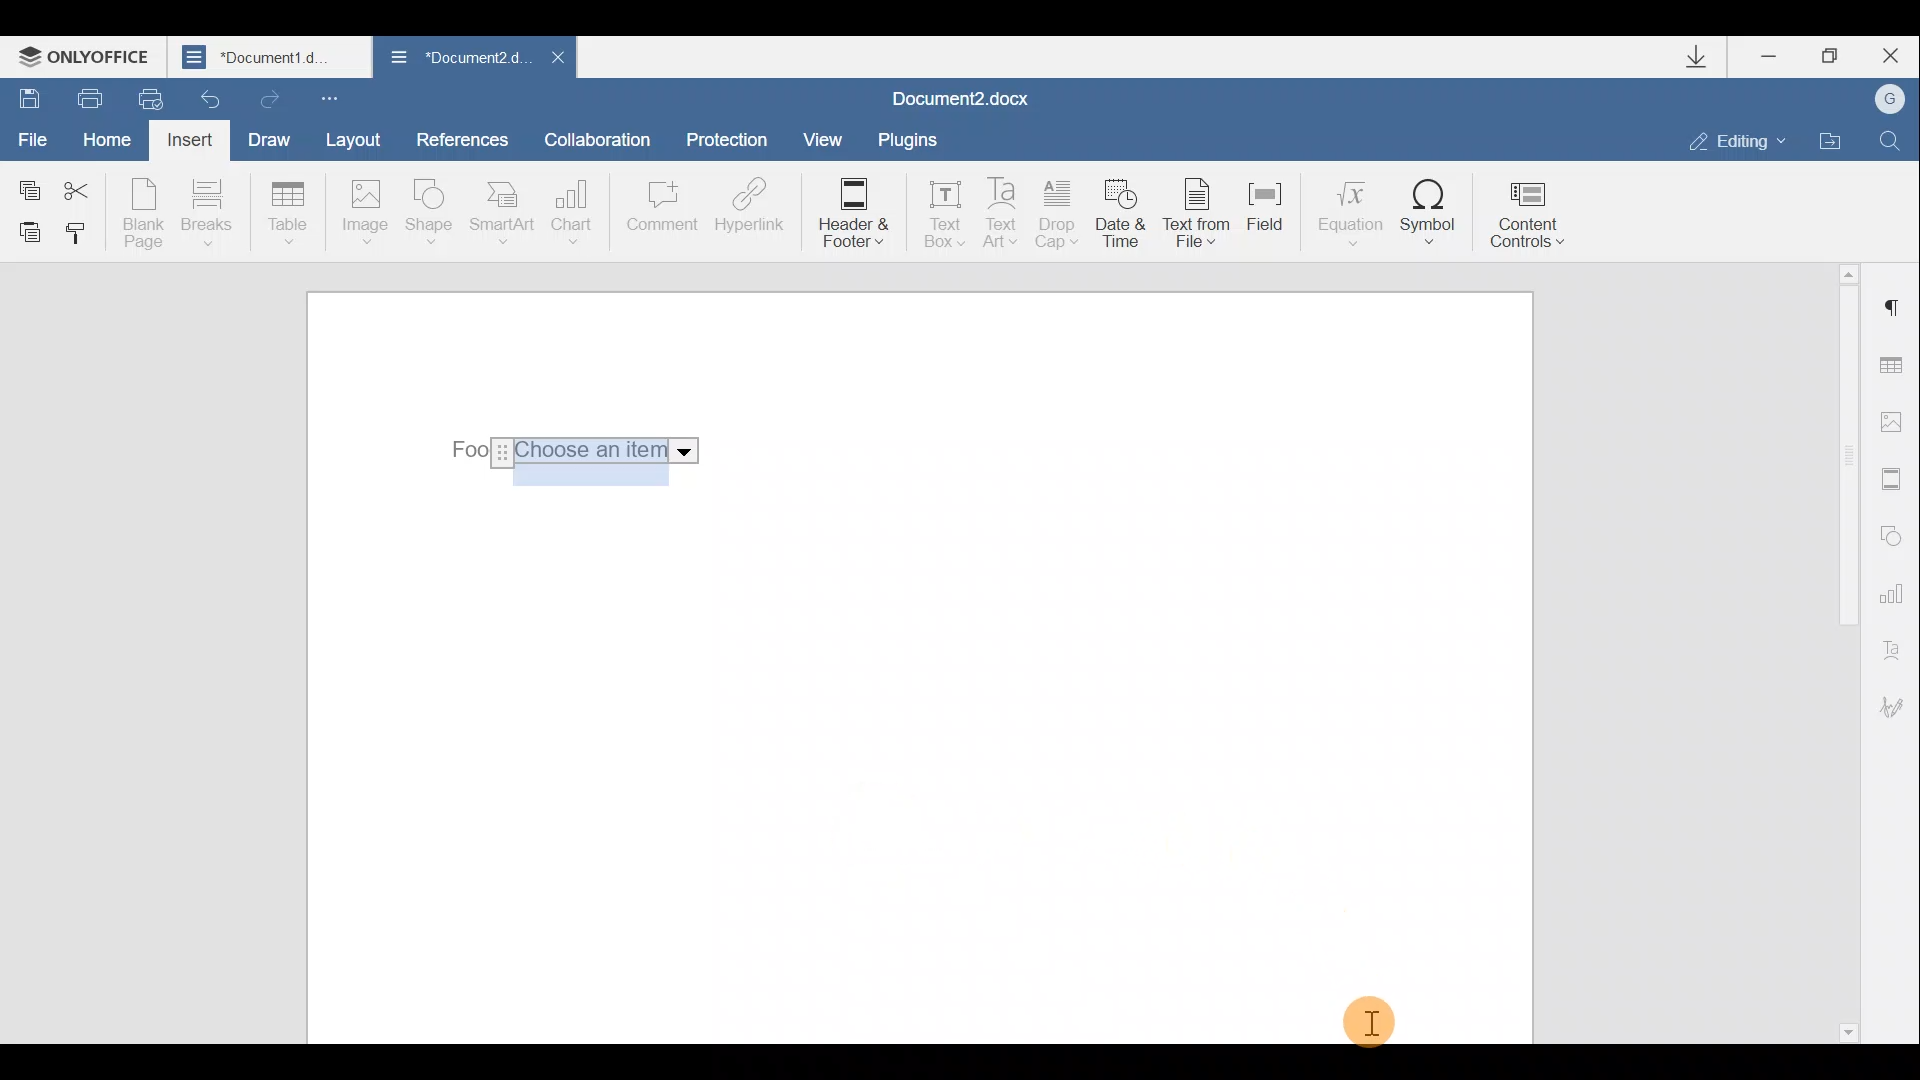  I want to click on Close, so click(1888, 56).